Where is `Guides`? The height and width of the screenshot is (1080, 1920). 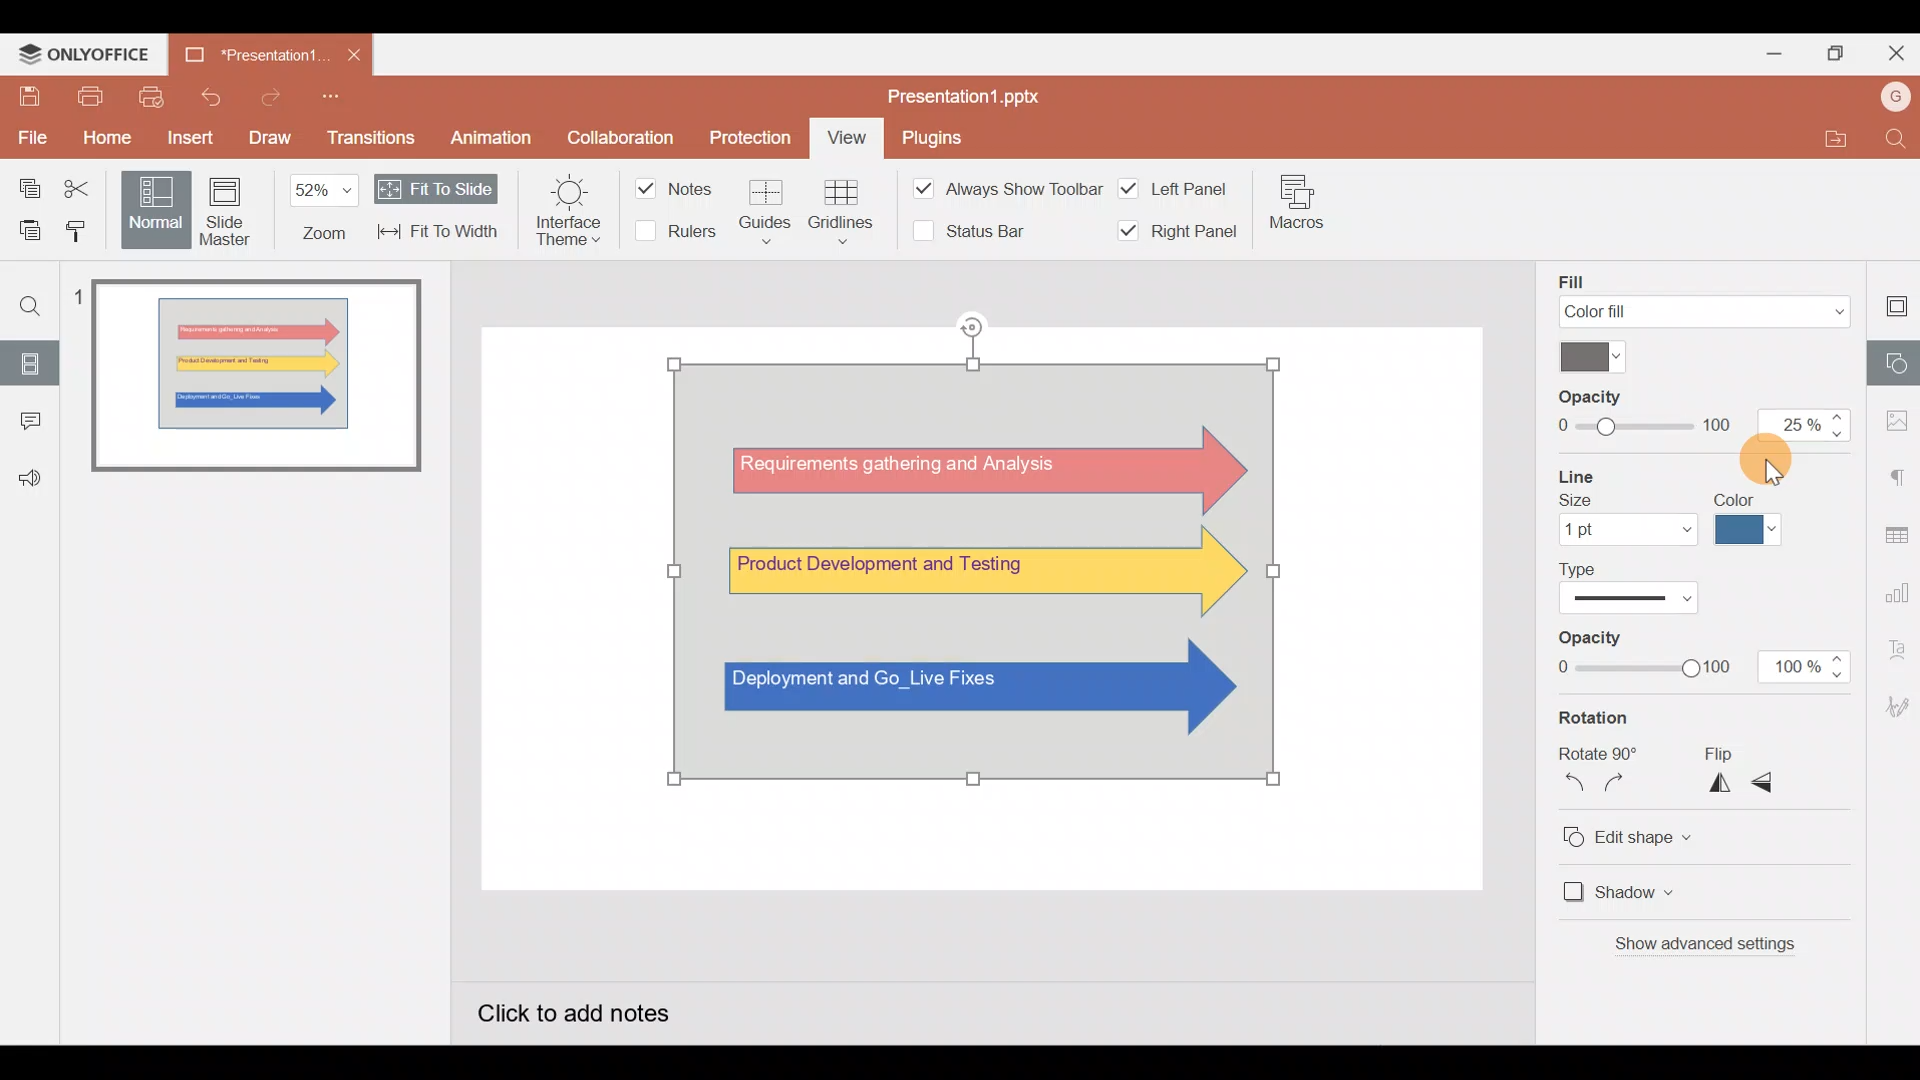 Guides is located at coordinates (769, 207).